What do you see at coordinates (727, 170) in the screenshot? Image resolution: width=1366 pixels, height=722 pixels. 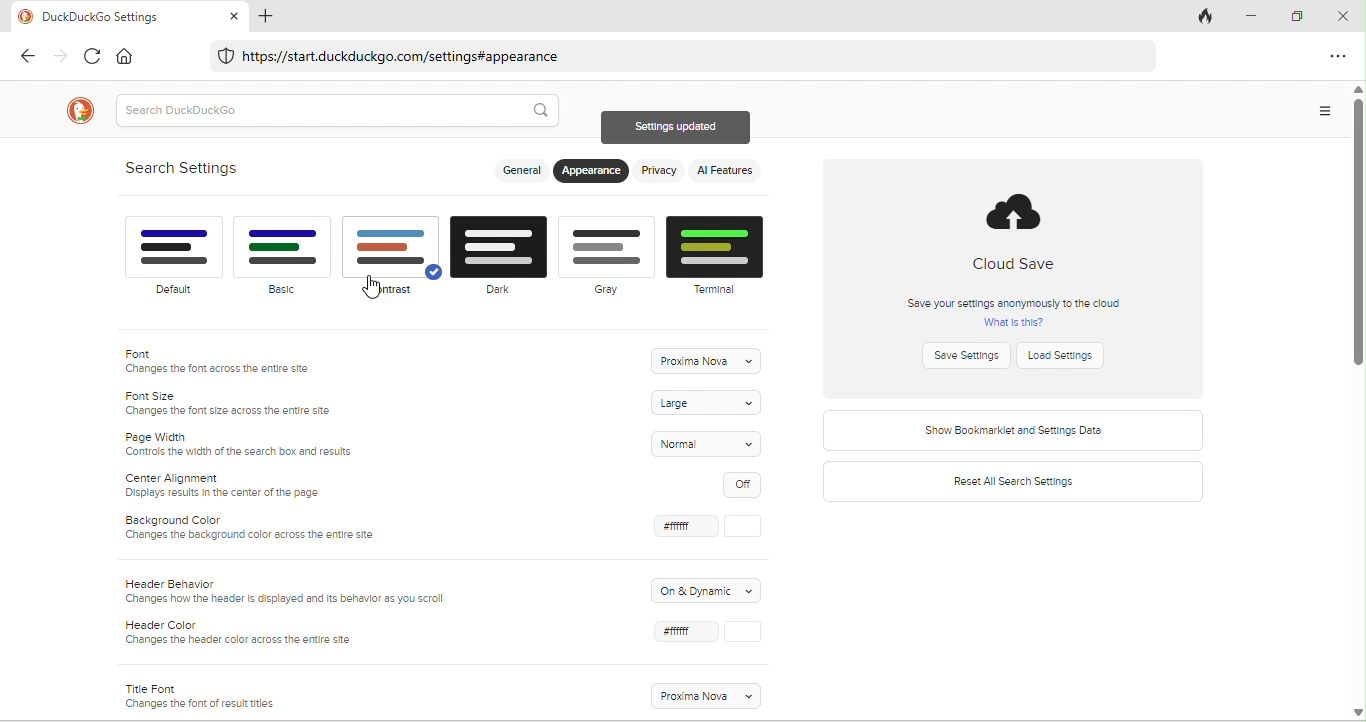 I see `ai features` at bounding box center [727, 170].